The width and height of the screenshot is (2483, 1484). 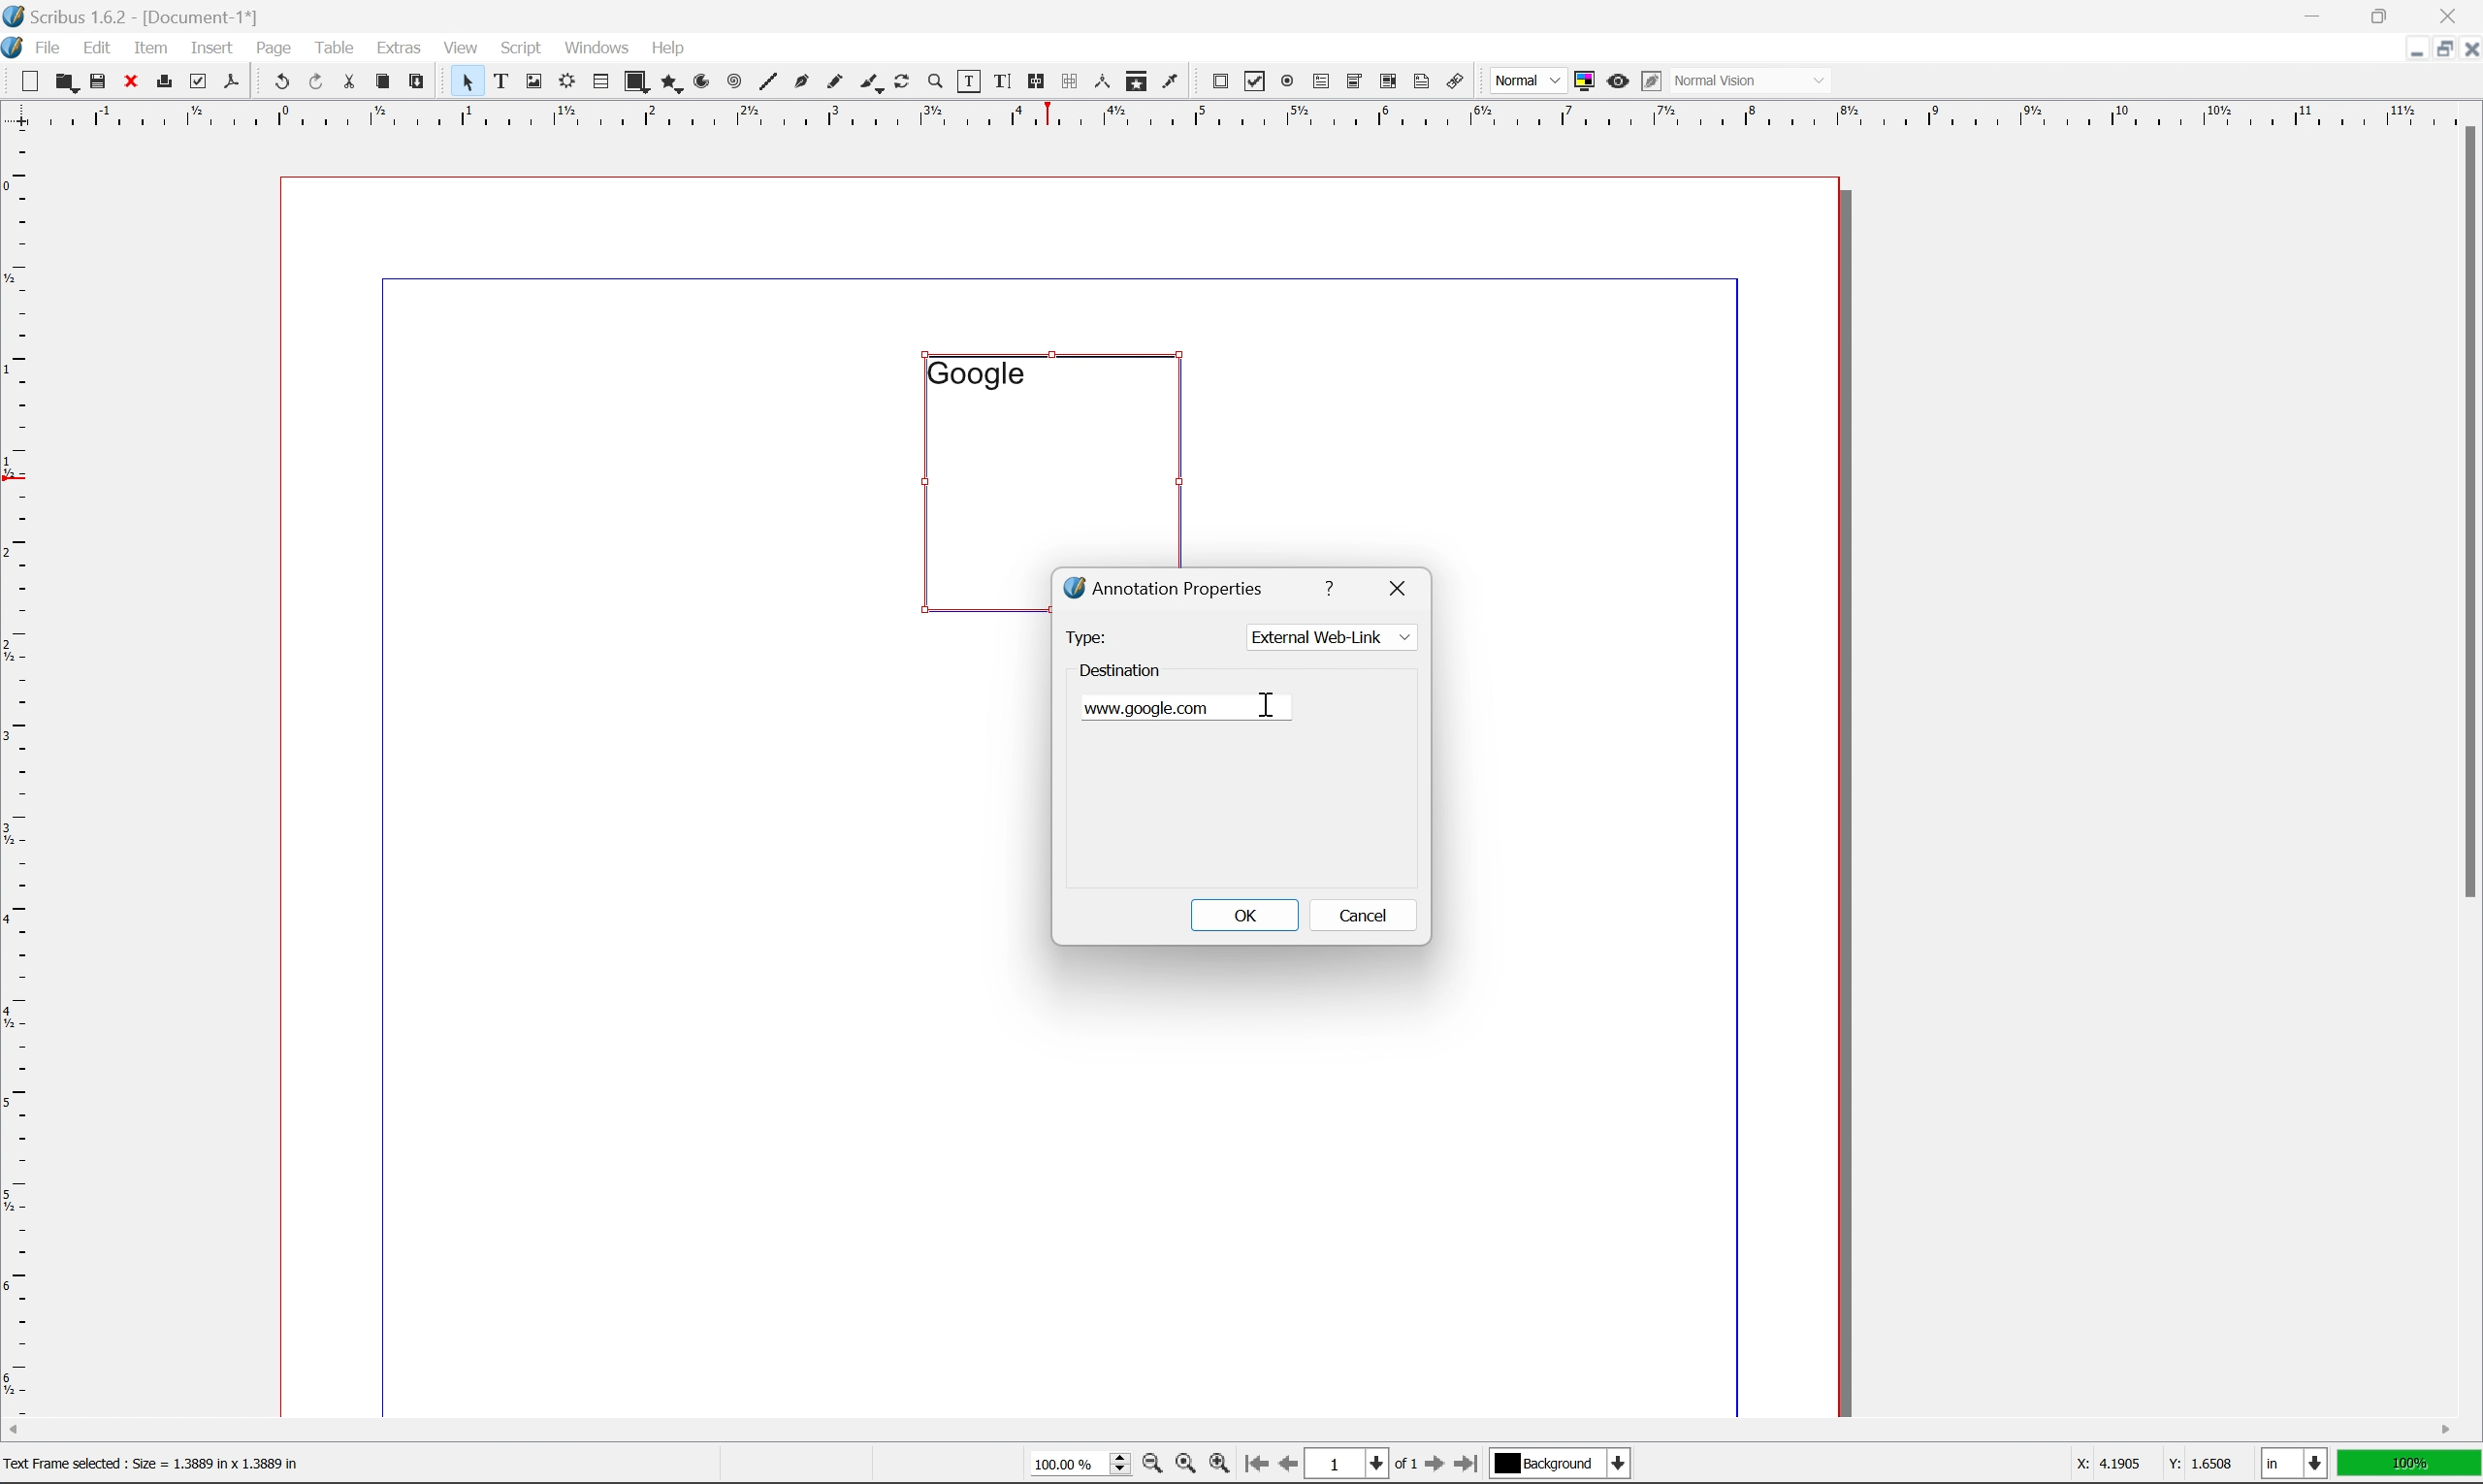 I want to click on www.google.com, so click(x=1158, y=707).